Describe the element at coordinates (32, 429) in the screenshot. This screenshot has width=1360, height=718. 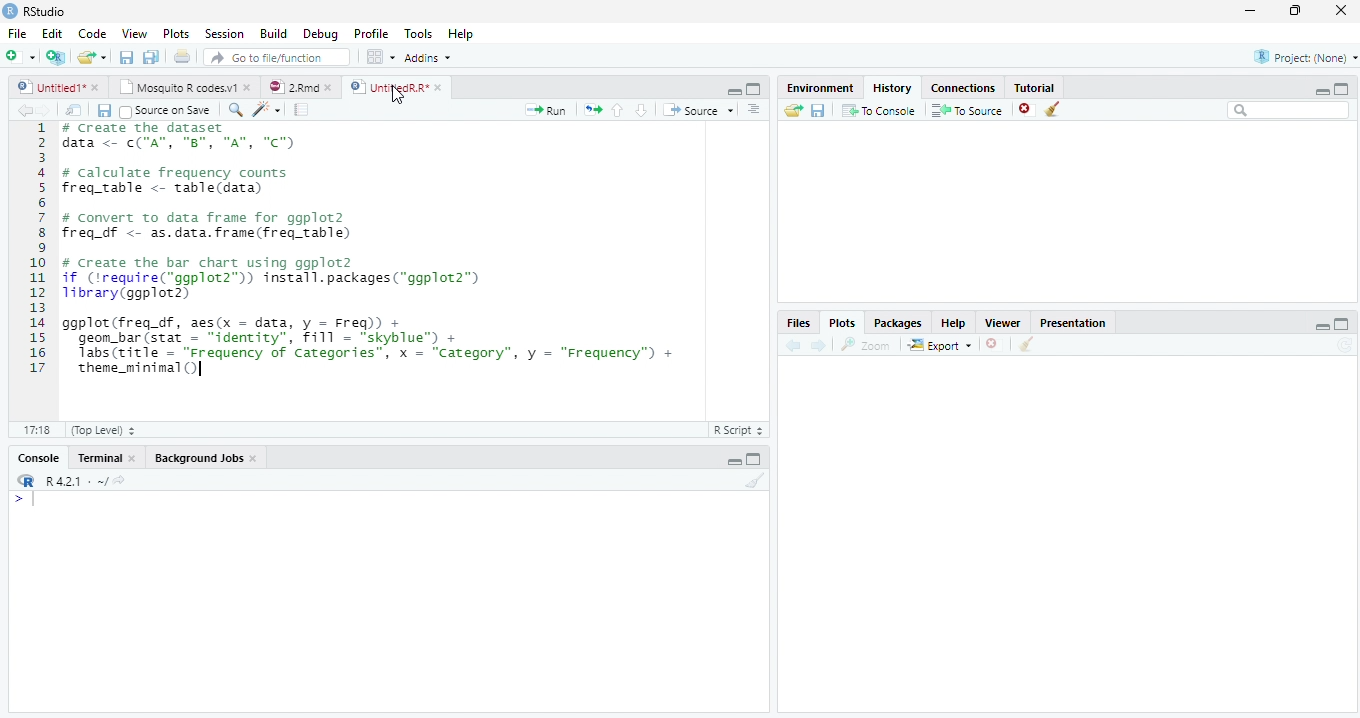
I see `1.1` at that location.